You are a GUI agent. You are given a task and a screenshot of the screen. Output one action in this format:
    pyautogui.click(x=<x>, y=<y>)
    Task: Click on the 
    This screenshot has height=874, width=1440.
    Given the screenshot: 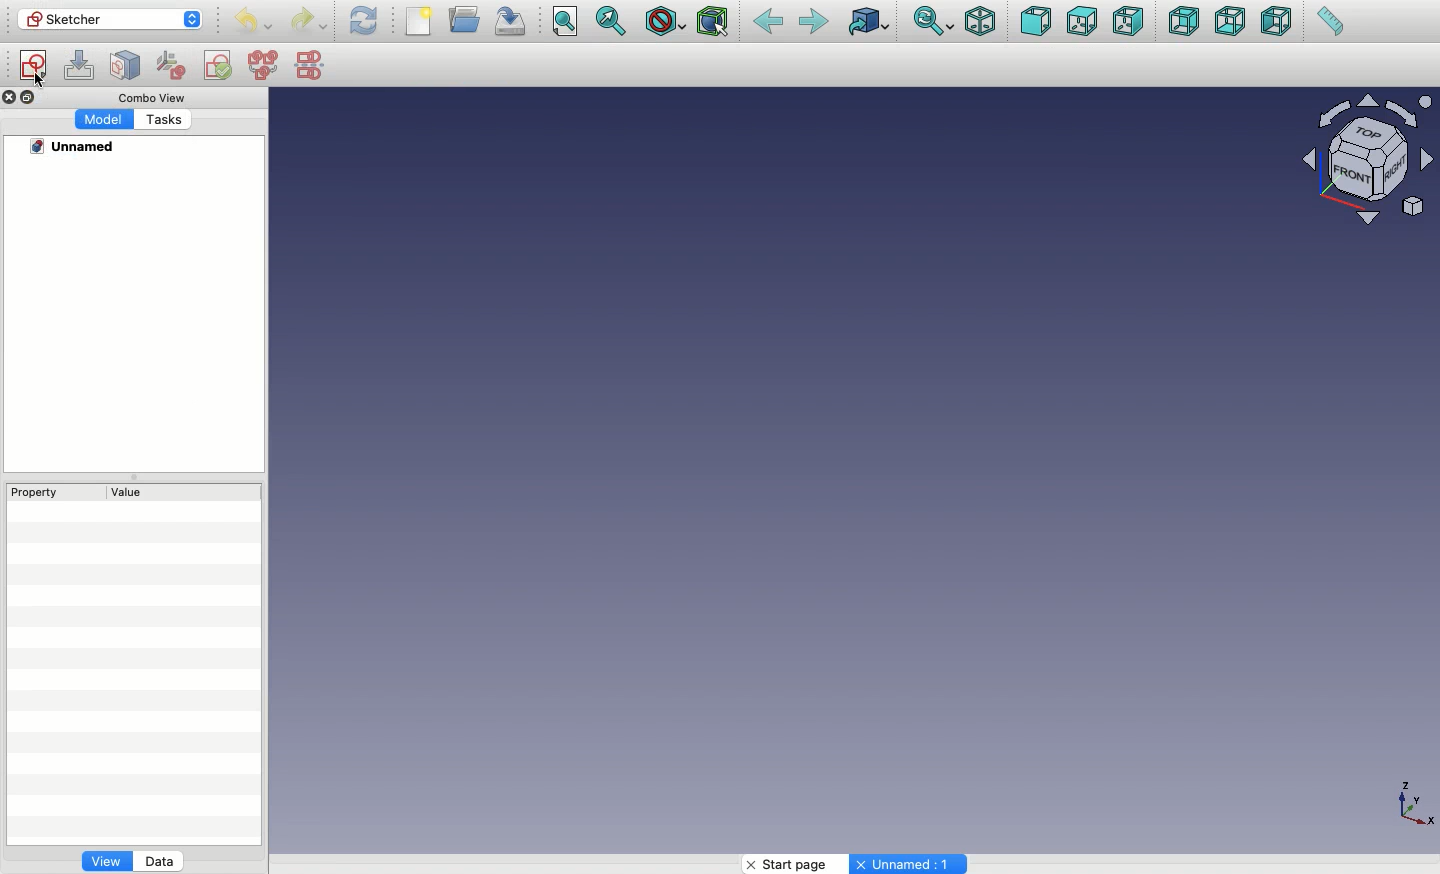 What is the action you would take?
    pyautogui.click(x=1358, y=163)
    